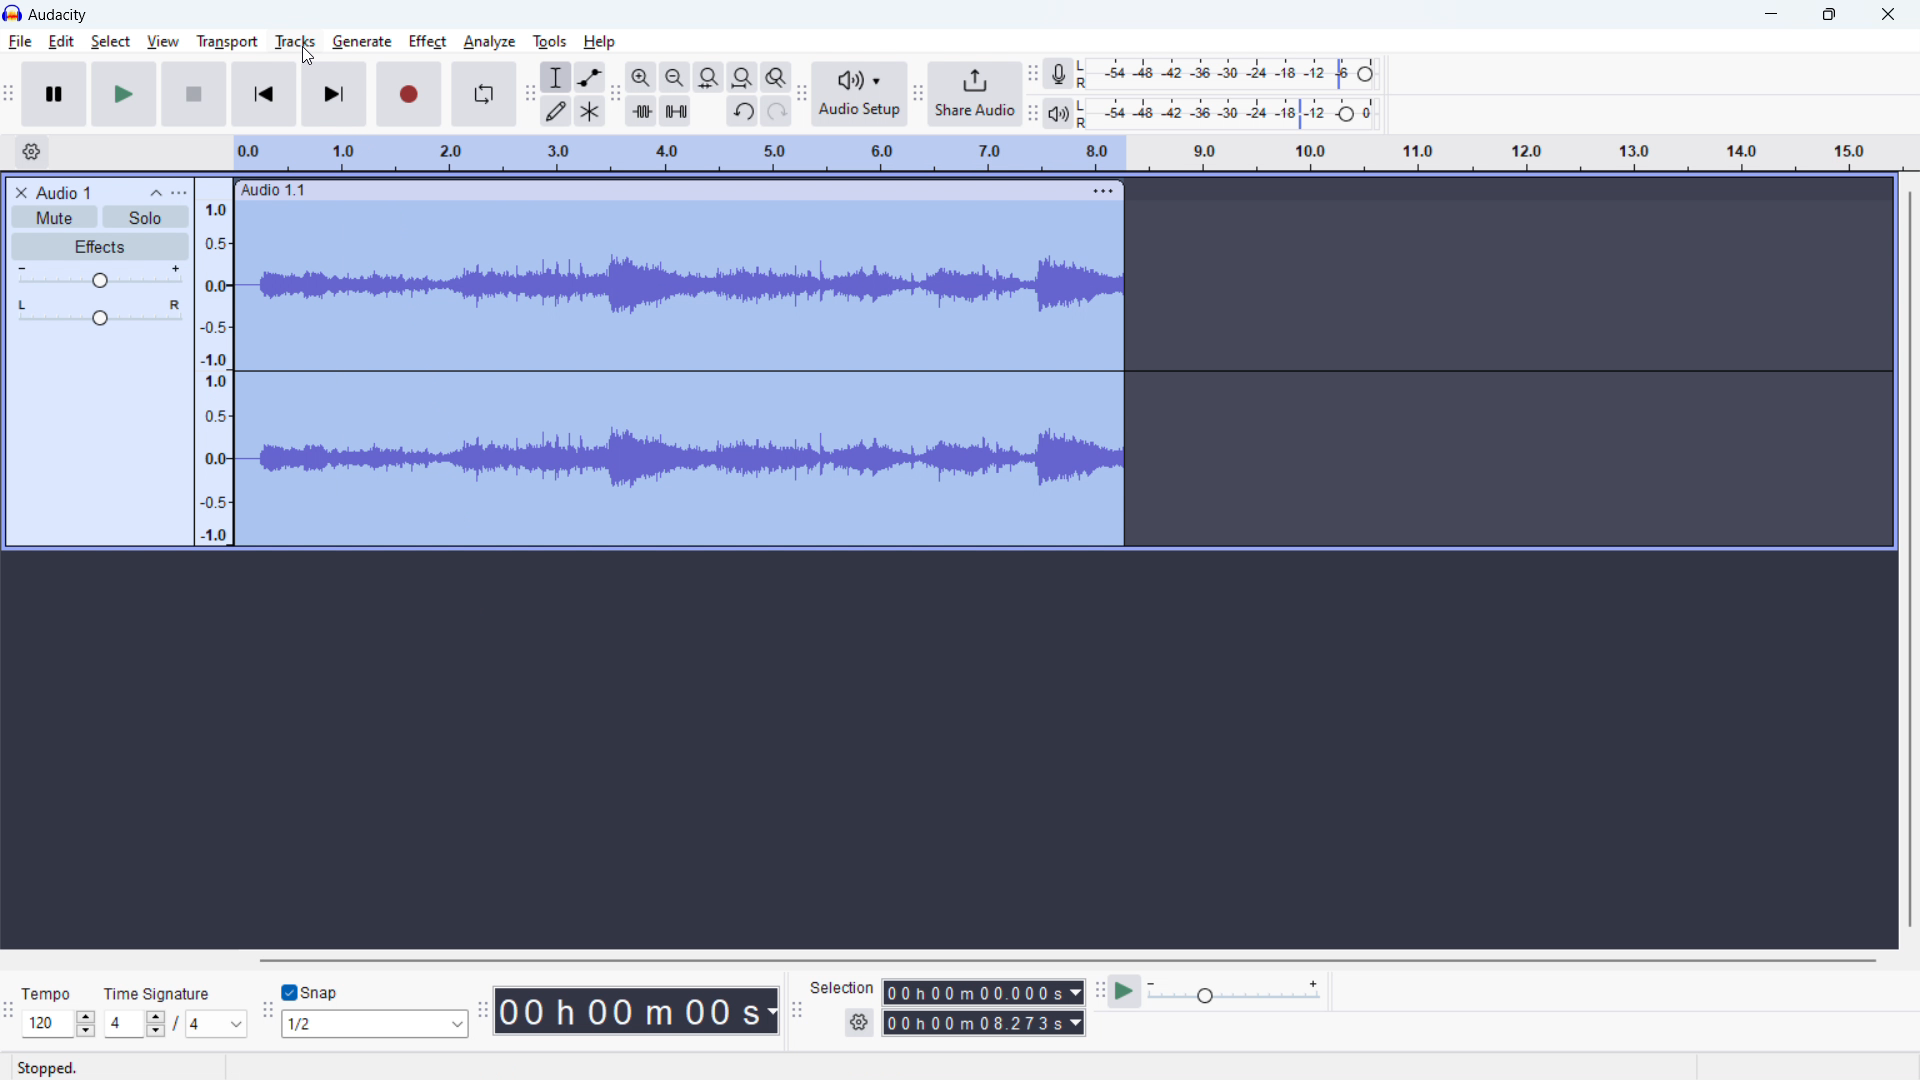  What do you see at coordinates (1890, 15) in the screenshot?
I see `close` at bounding box center [1890, 15].